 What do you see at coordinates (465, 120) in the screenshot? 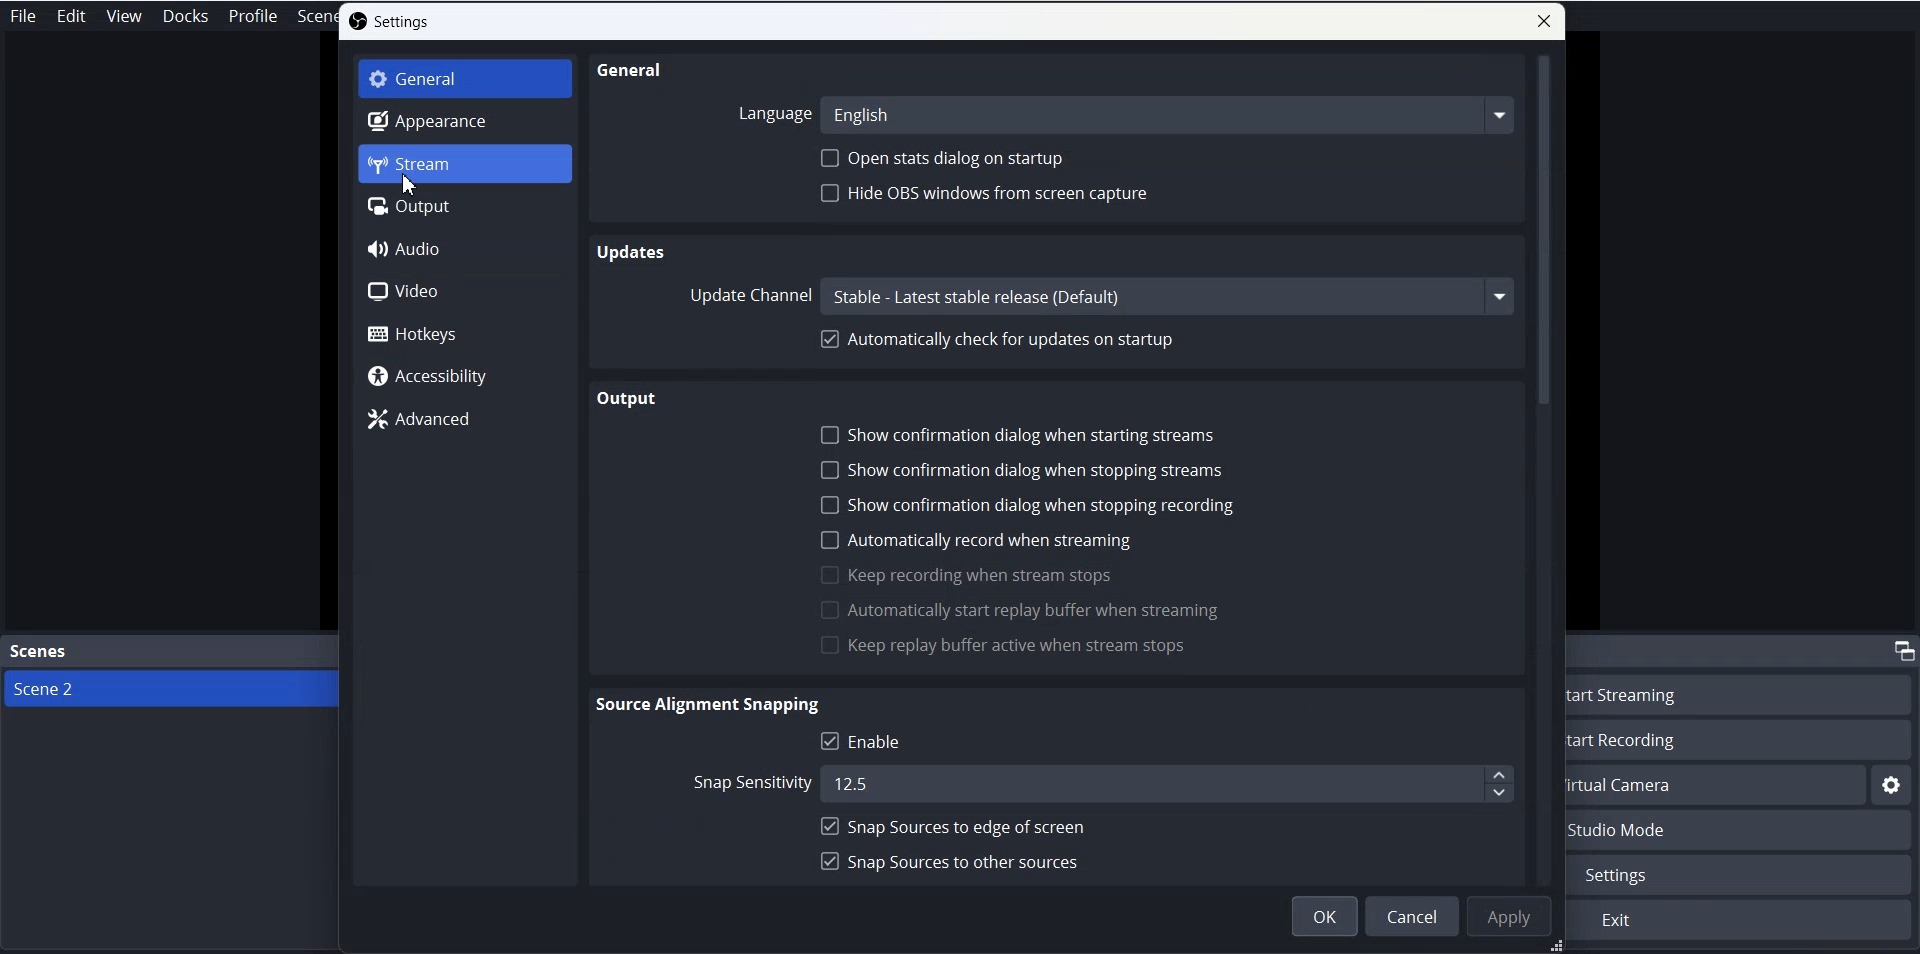
I see `Appearance` at bounding box center [465, 120].